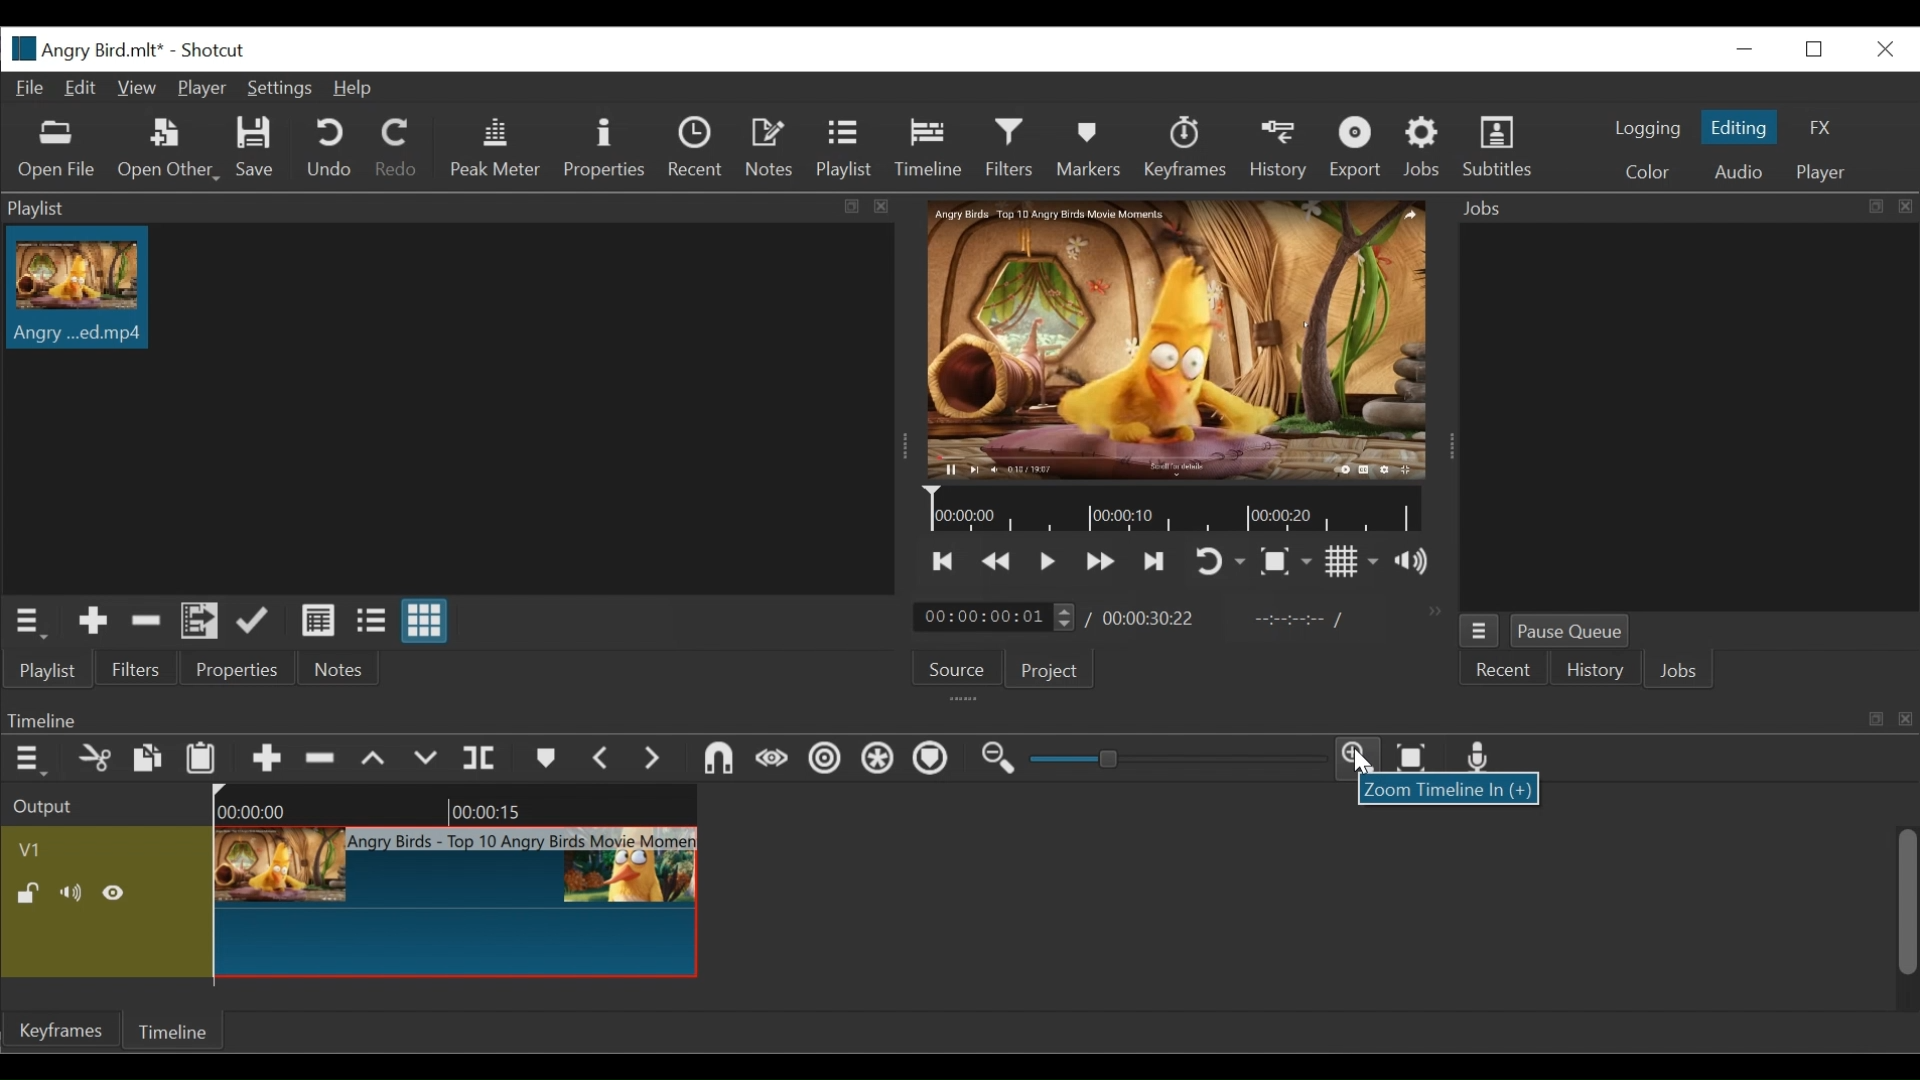 This screenshot has width=1920, height=1080. What do you see at coordinates (775, 758) in the screenshot?
I see `Scrub while dragging` at bounding box center [775, 758].